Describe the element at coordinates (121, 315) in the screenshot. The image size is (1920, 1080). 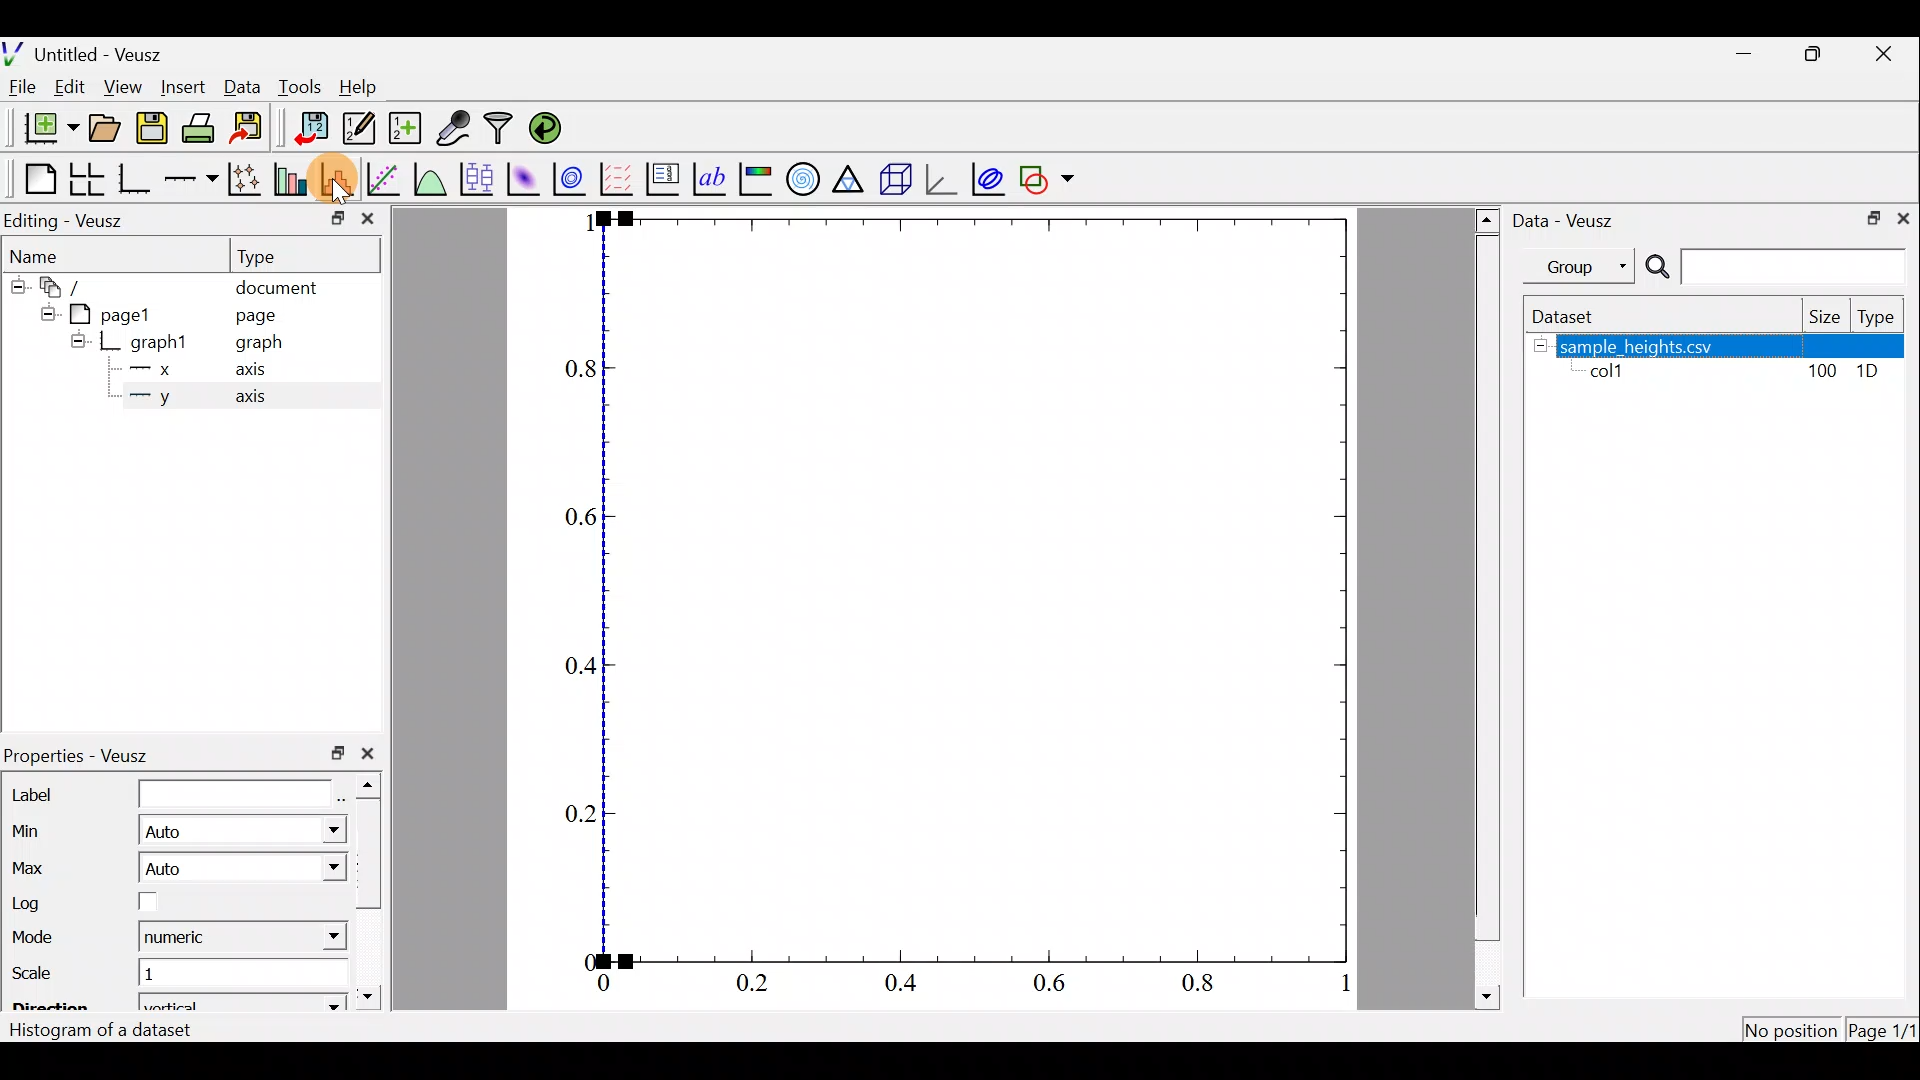
I see `page` at that location.